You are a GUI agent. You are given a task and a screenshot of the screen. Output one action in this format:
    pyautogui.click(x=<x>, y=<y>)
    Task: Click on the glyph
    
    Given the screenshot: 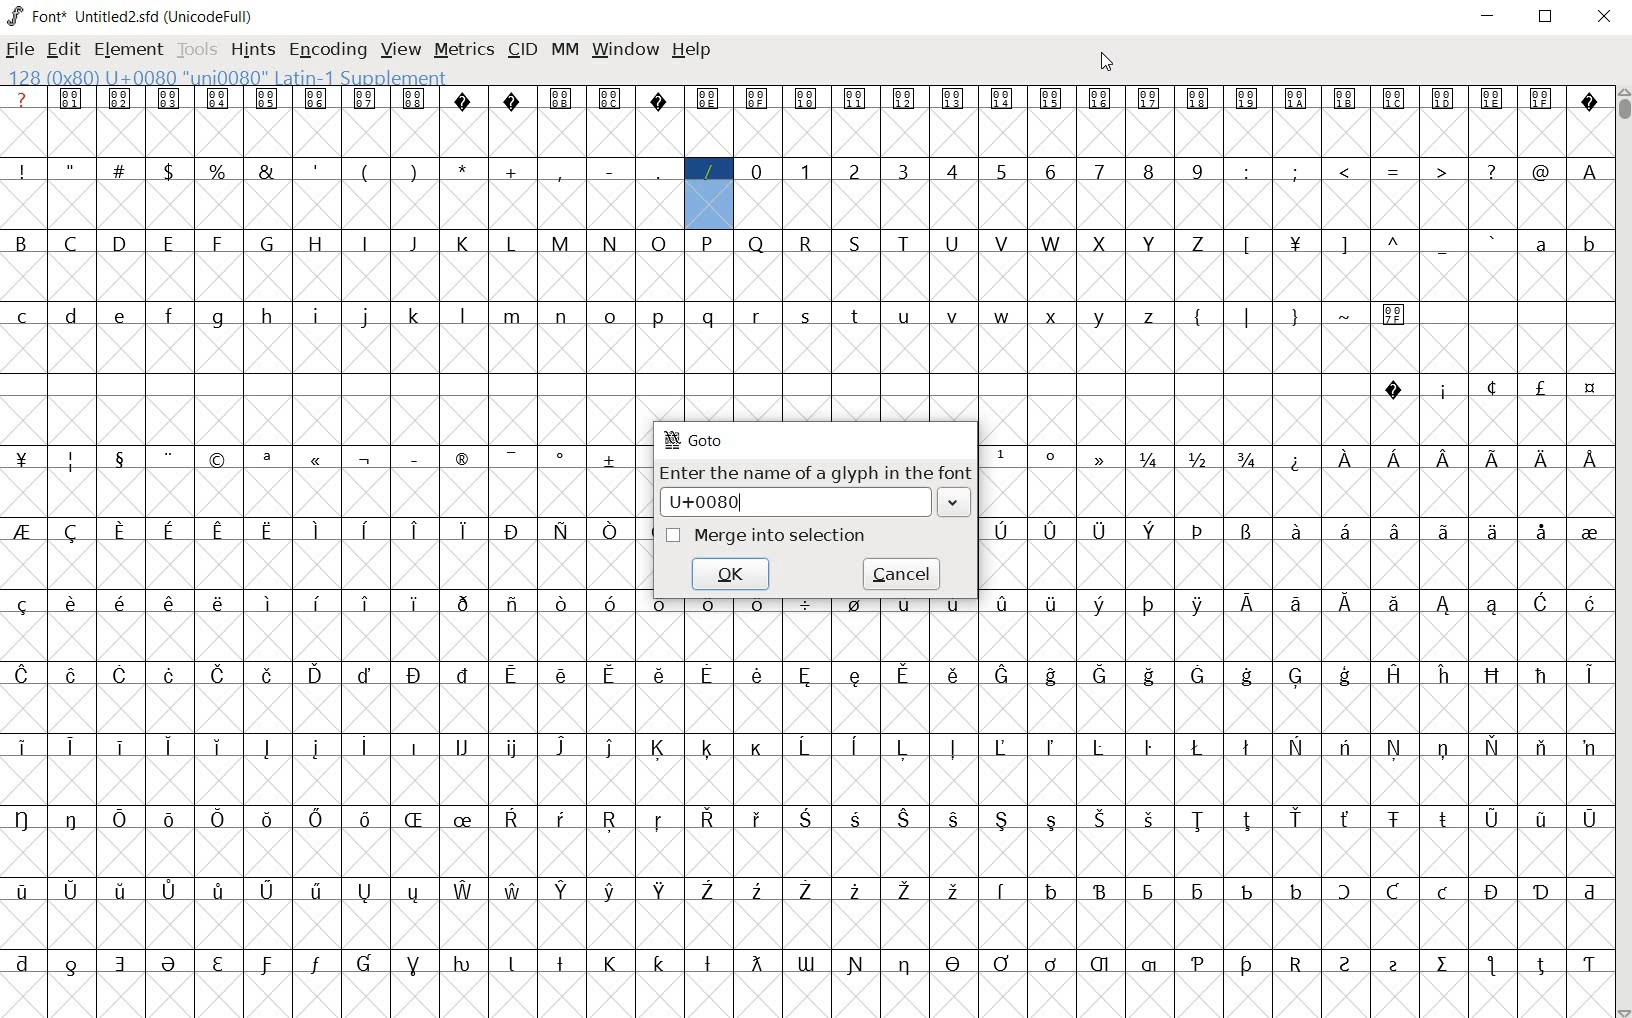 What is the action you would take?
    pyautogui.click(x=1297, y=462)
    